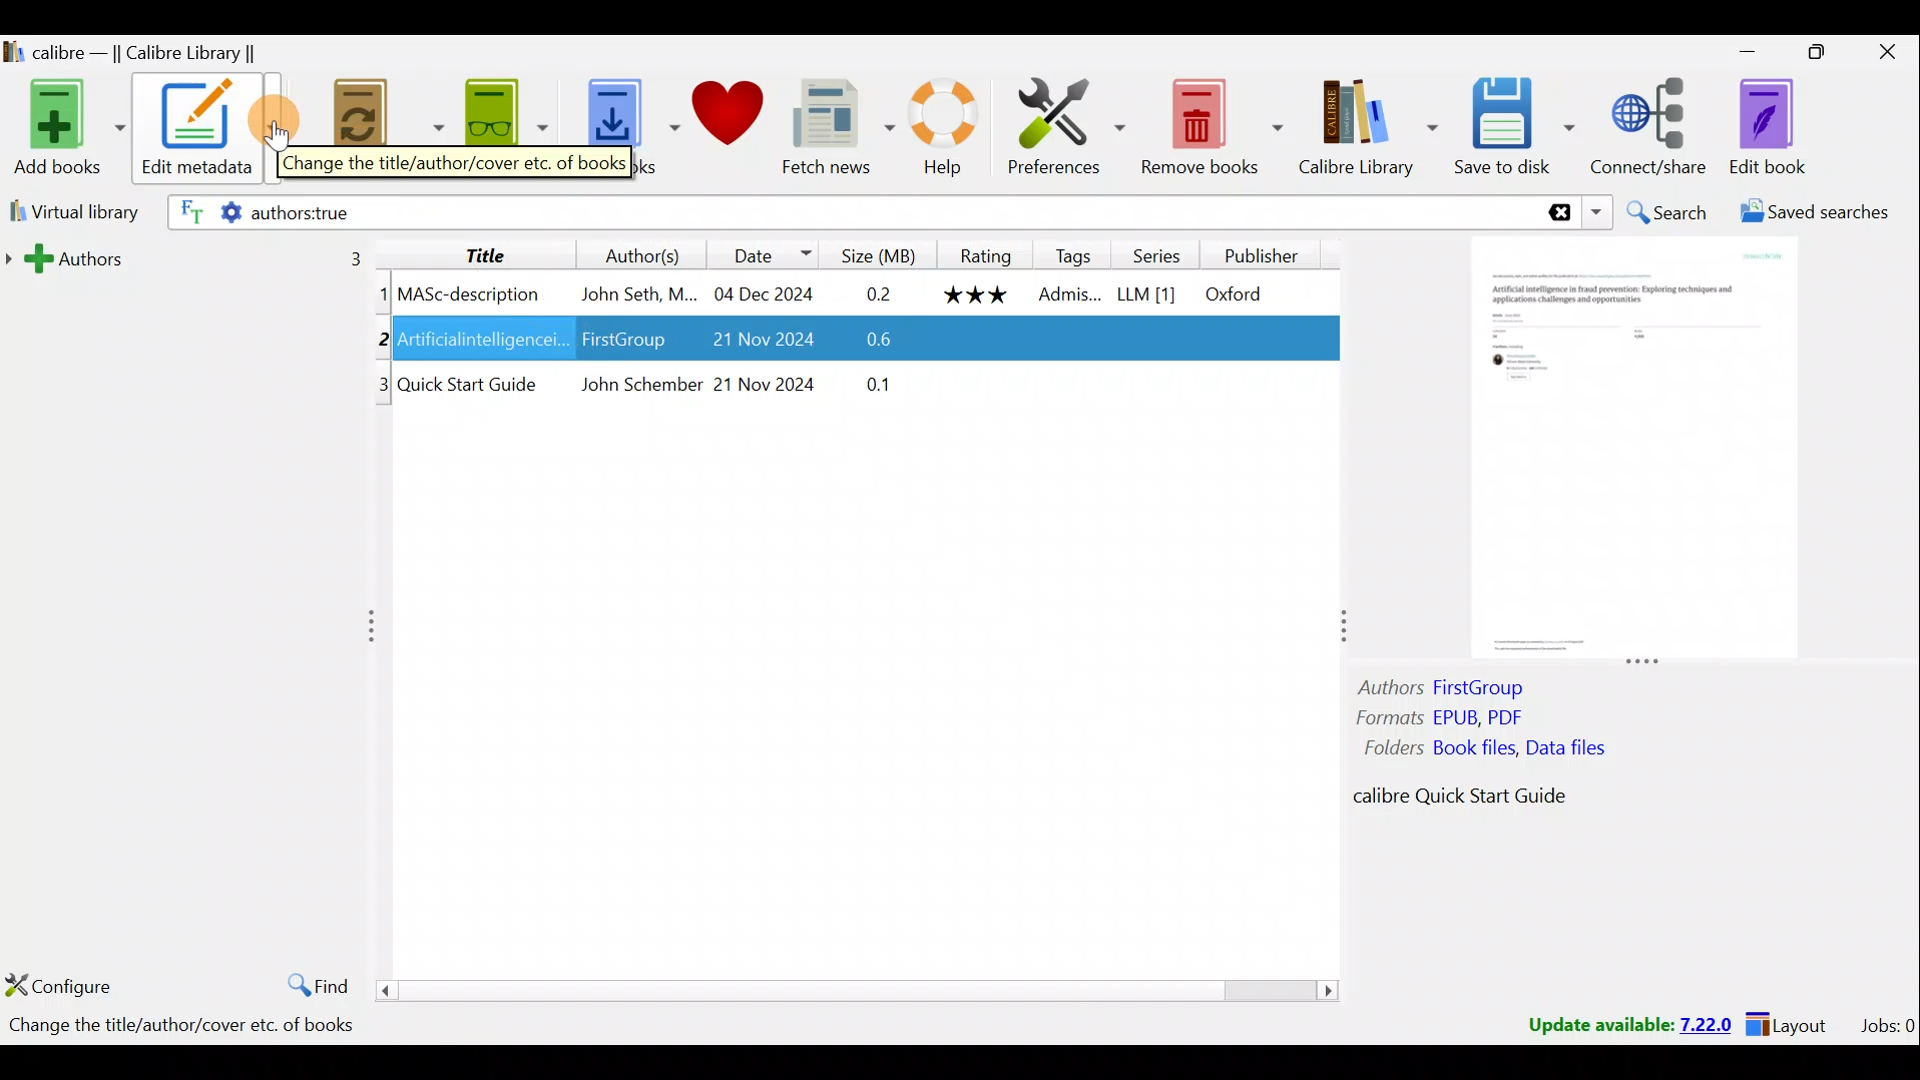  Describe the element at coordinates (1333, 624) in the screenshot. I see `Adjust column` at that location.